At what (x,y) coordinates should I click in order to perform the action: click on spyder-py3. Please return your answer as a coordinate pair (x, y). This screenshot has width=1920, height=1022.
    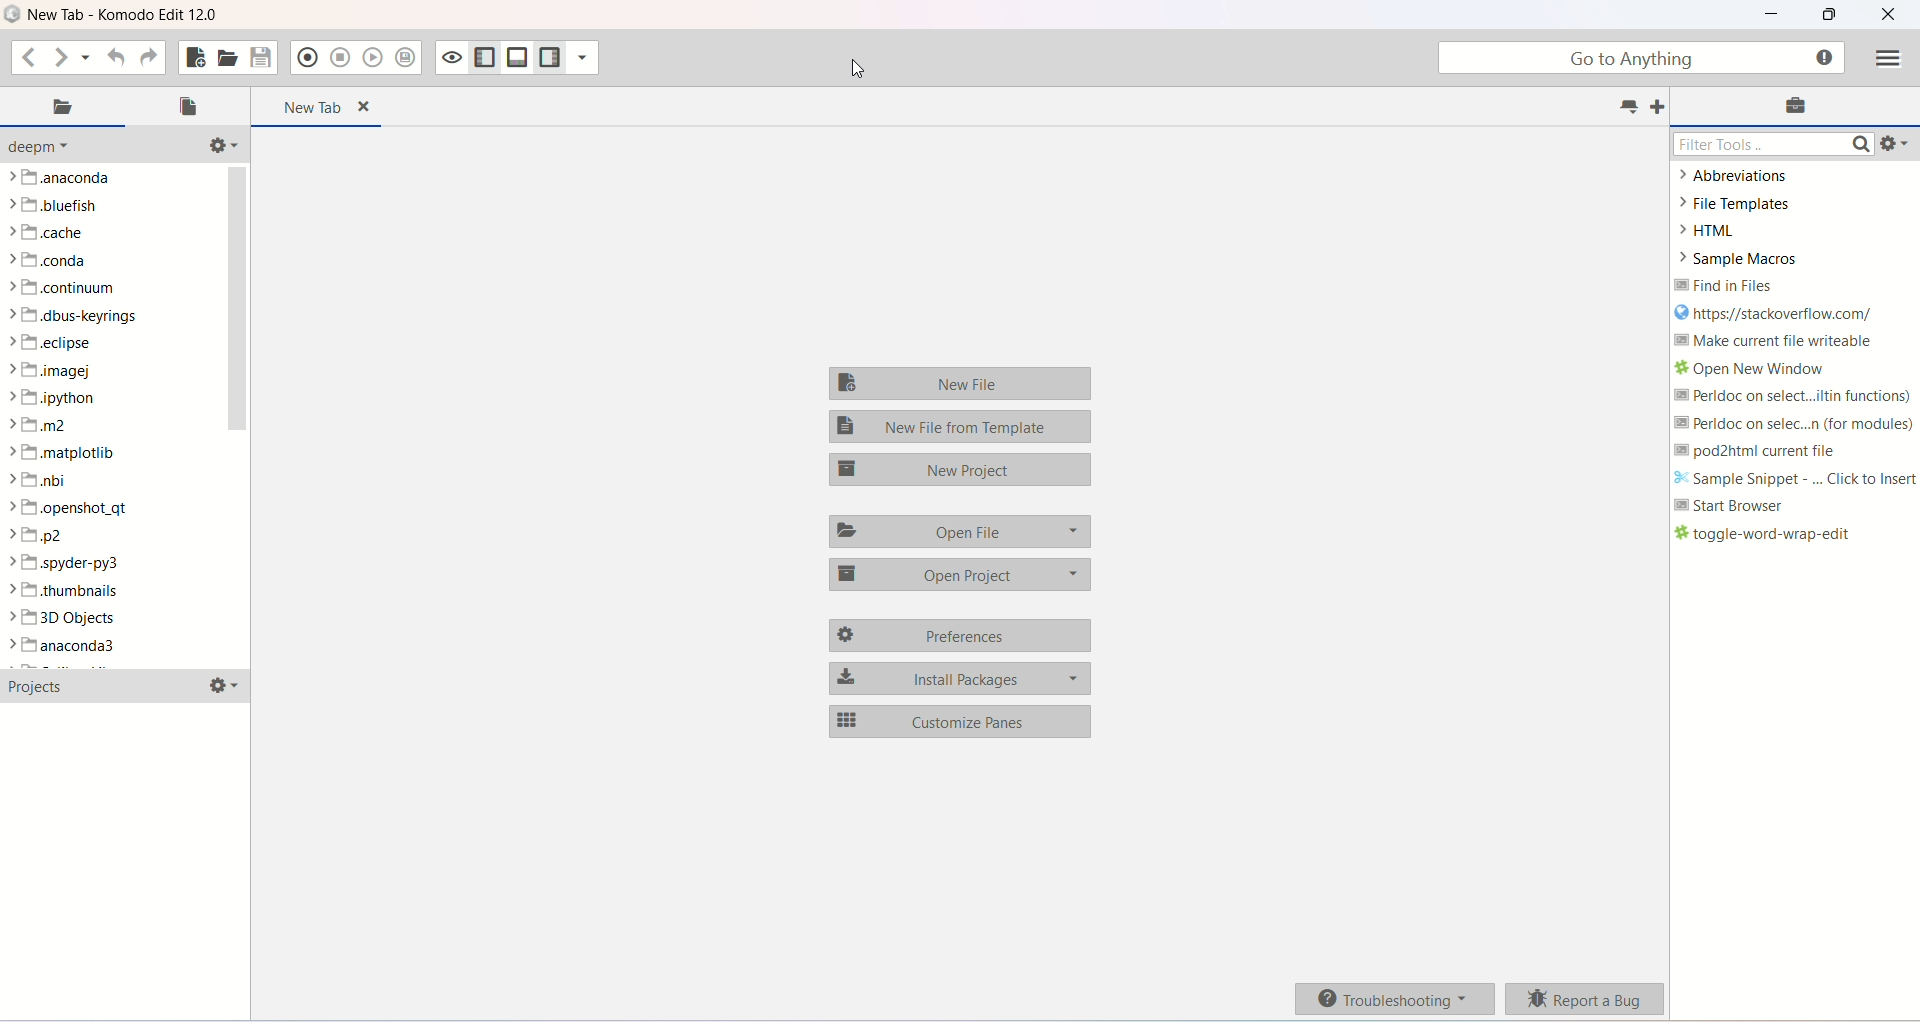
    Looking at the image, I should click on (69, 564).